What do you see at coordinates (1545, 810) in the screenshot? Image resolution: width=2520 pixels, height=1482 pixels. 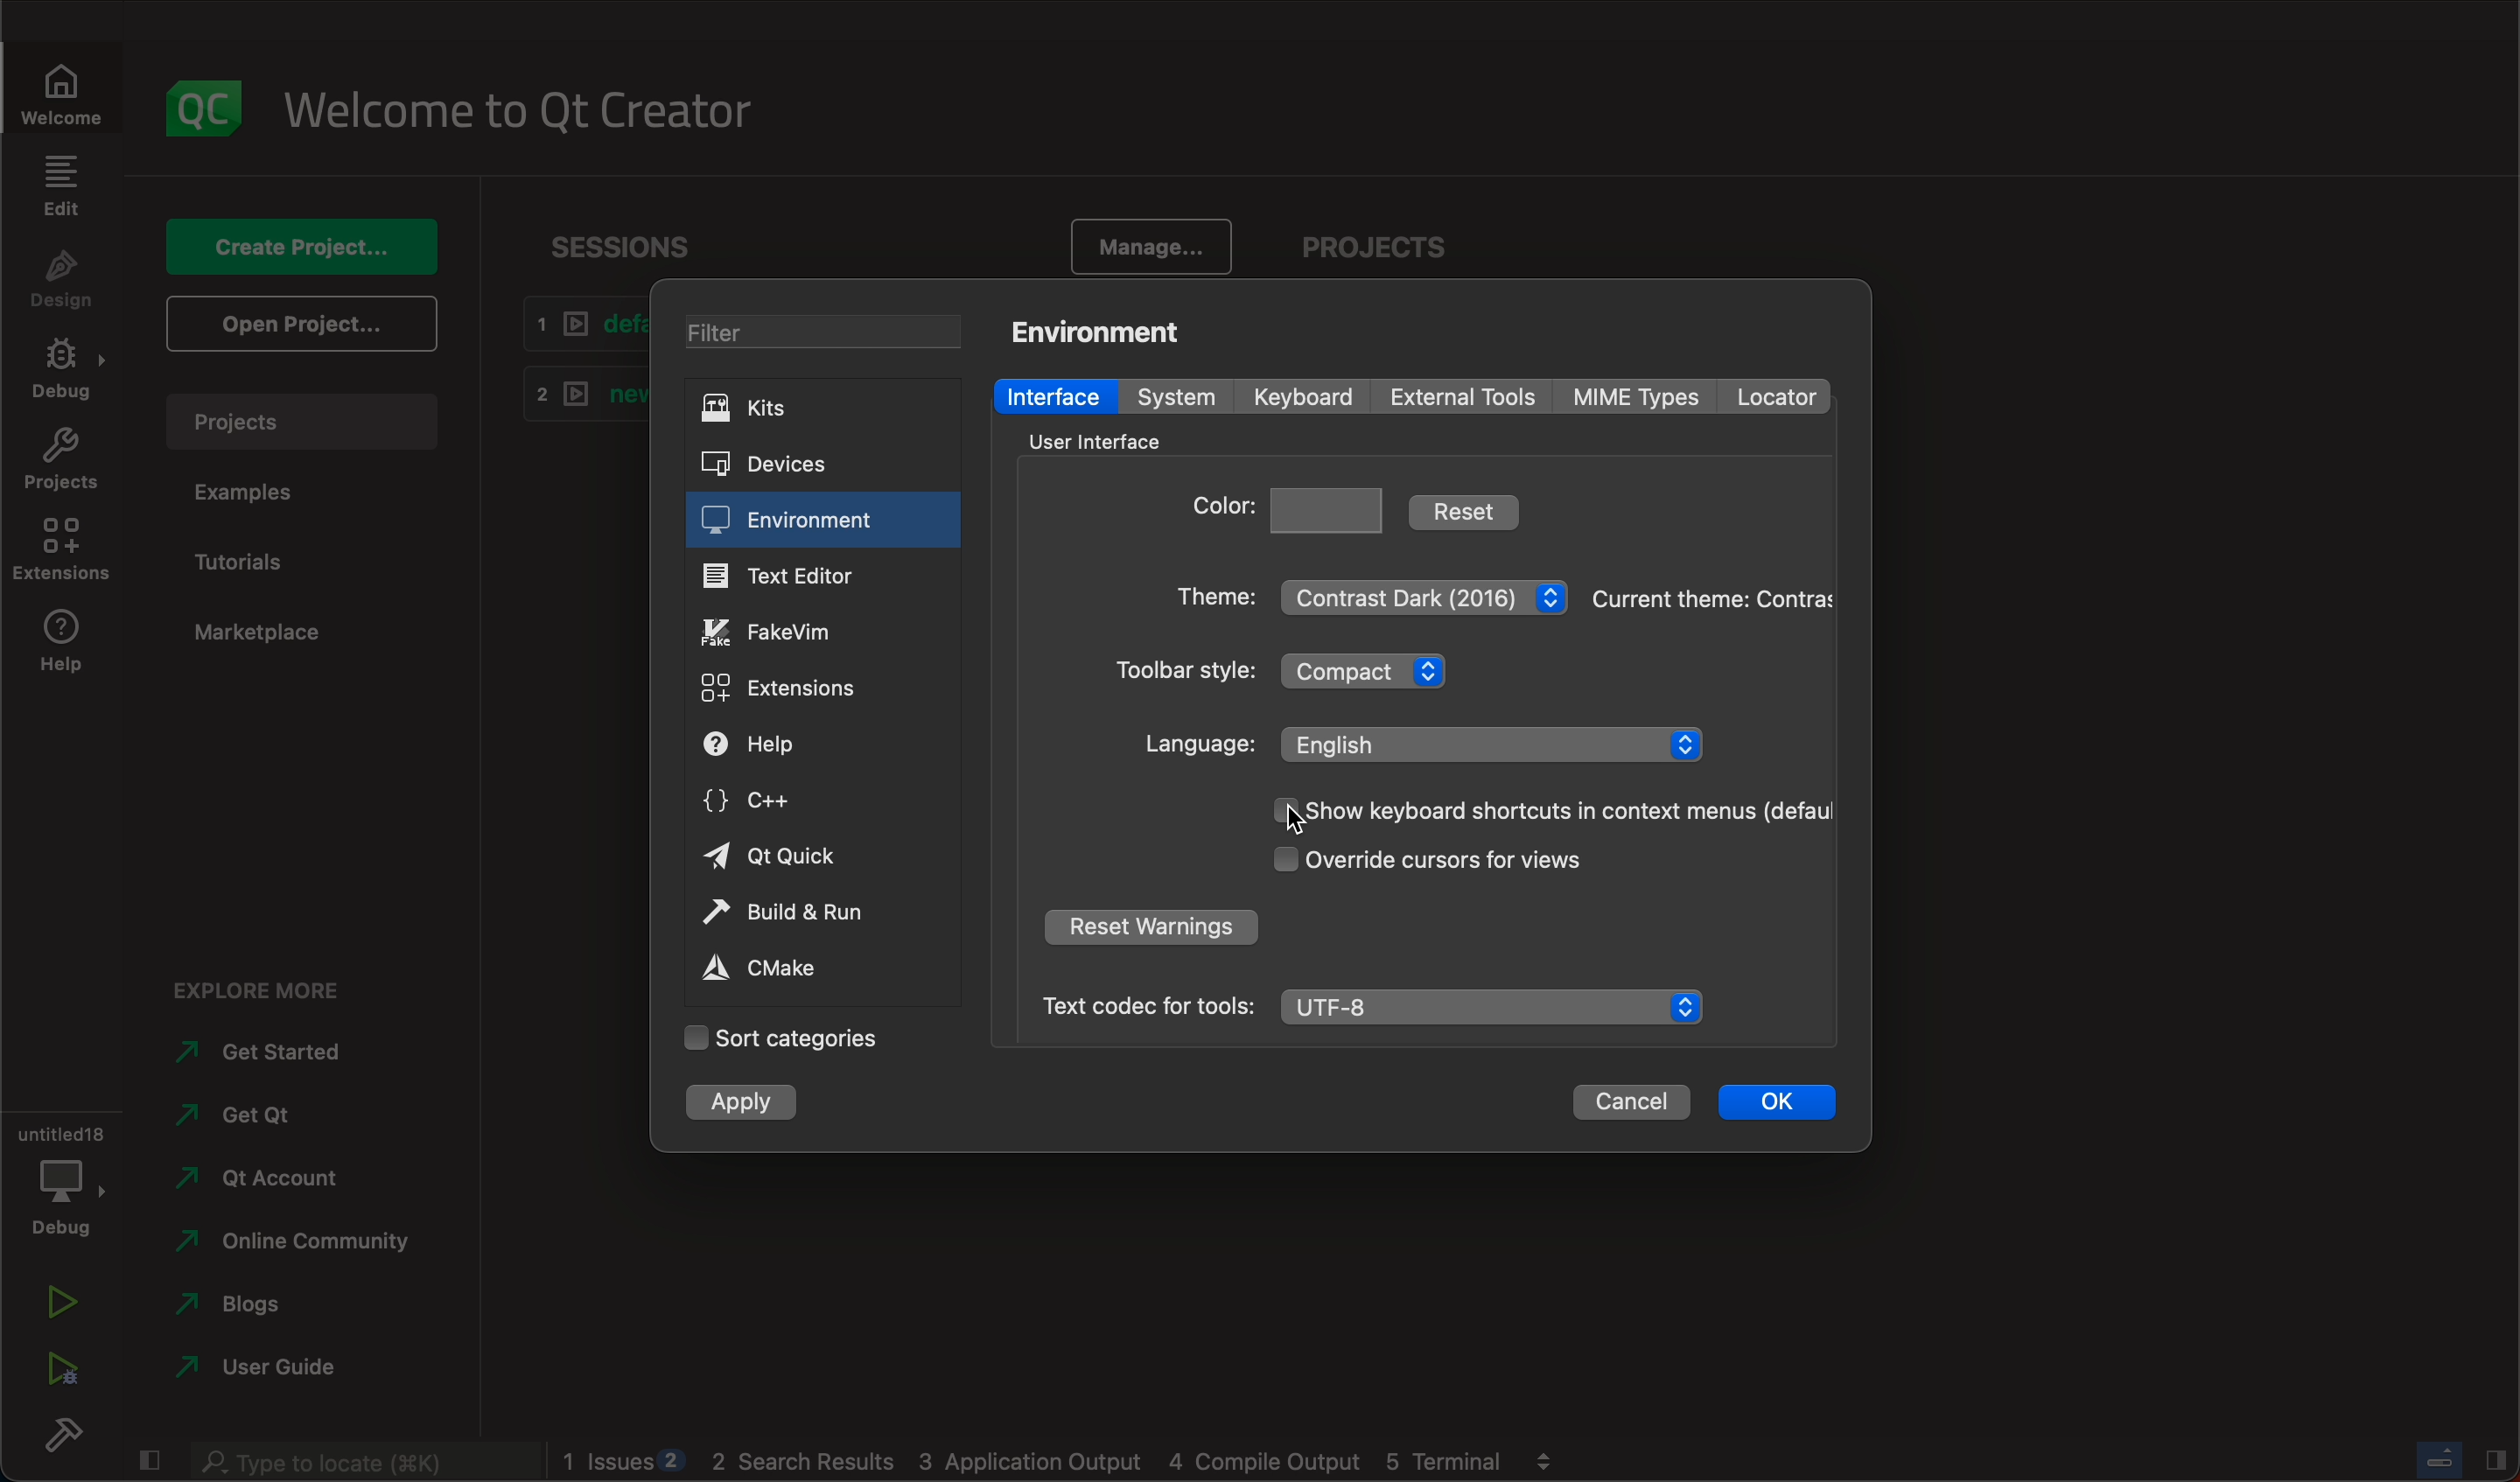 I see `show keyboard menus` at bounding box center [1545, 810].